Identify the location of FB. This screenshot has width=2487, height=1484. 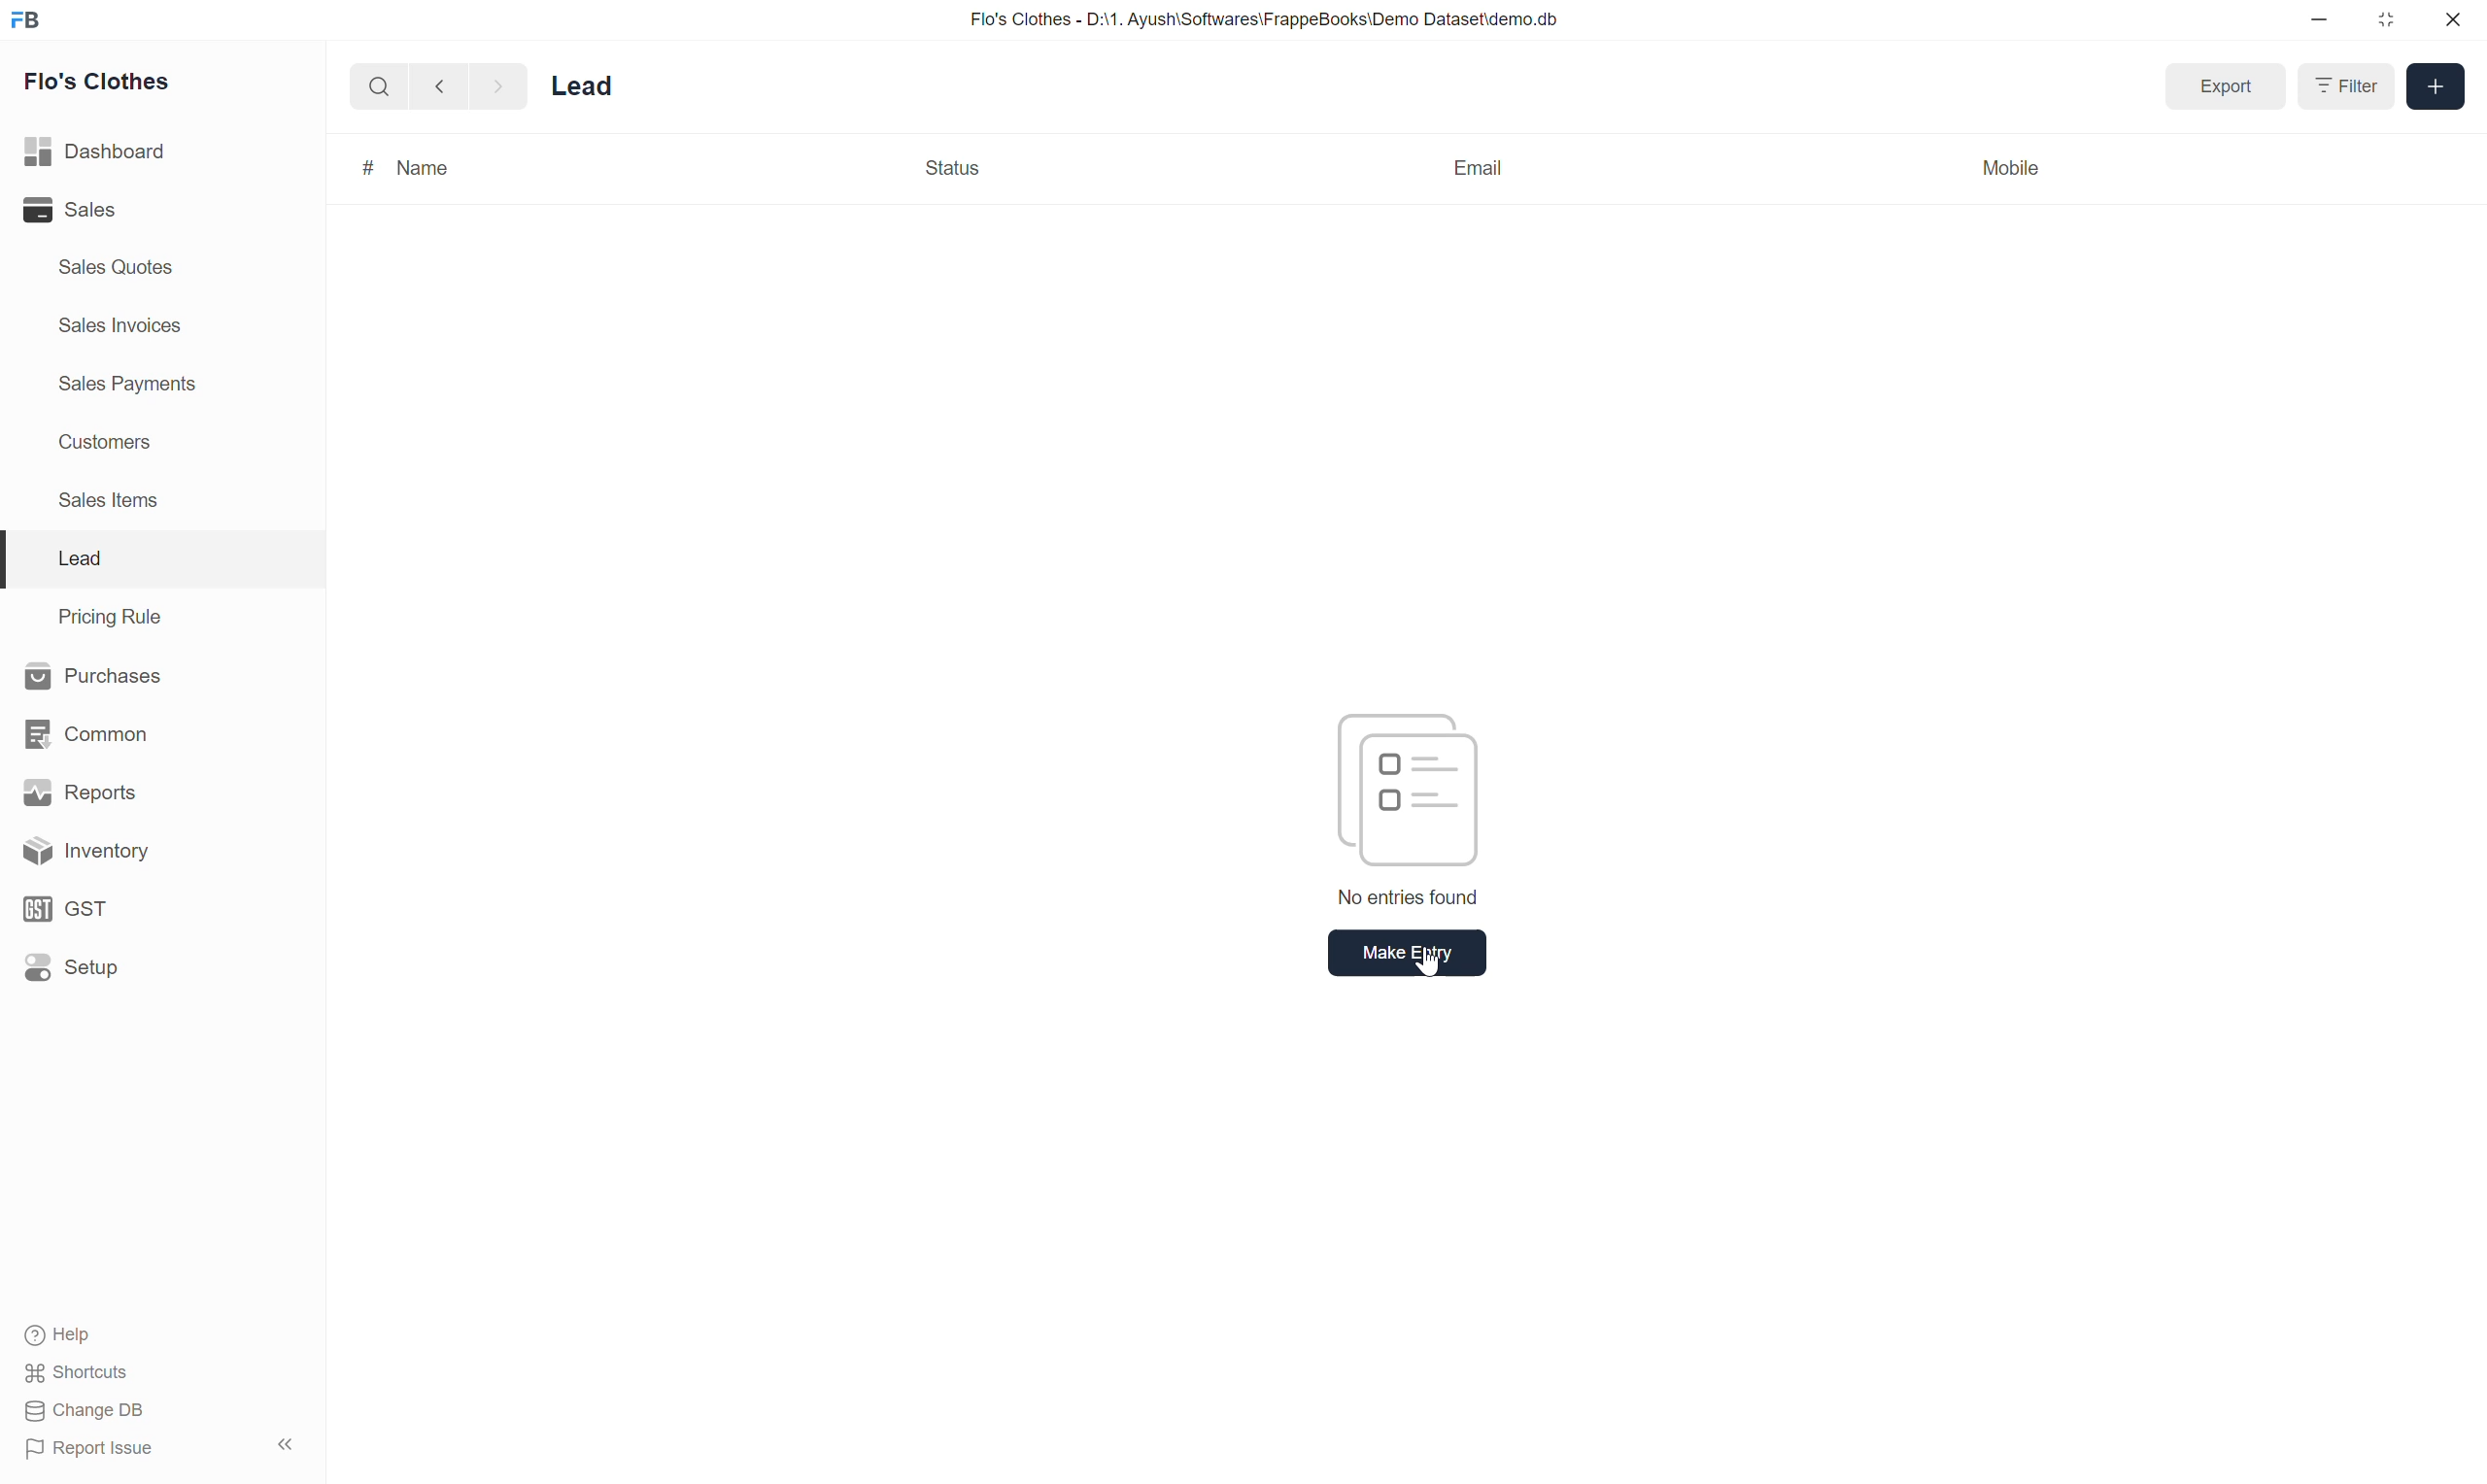
(27, 21).